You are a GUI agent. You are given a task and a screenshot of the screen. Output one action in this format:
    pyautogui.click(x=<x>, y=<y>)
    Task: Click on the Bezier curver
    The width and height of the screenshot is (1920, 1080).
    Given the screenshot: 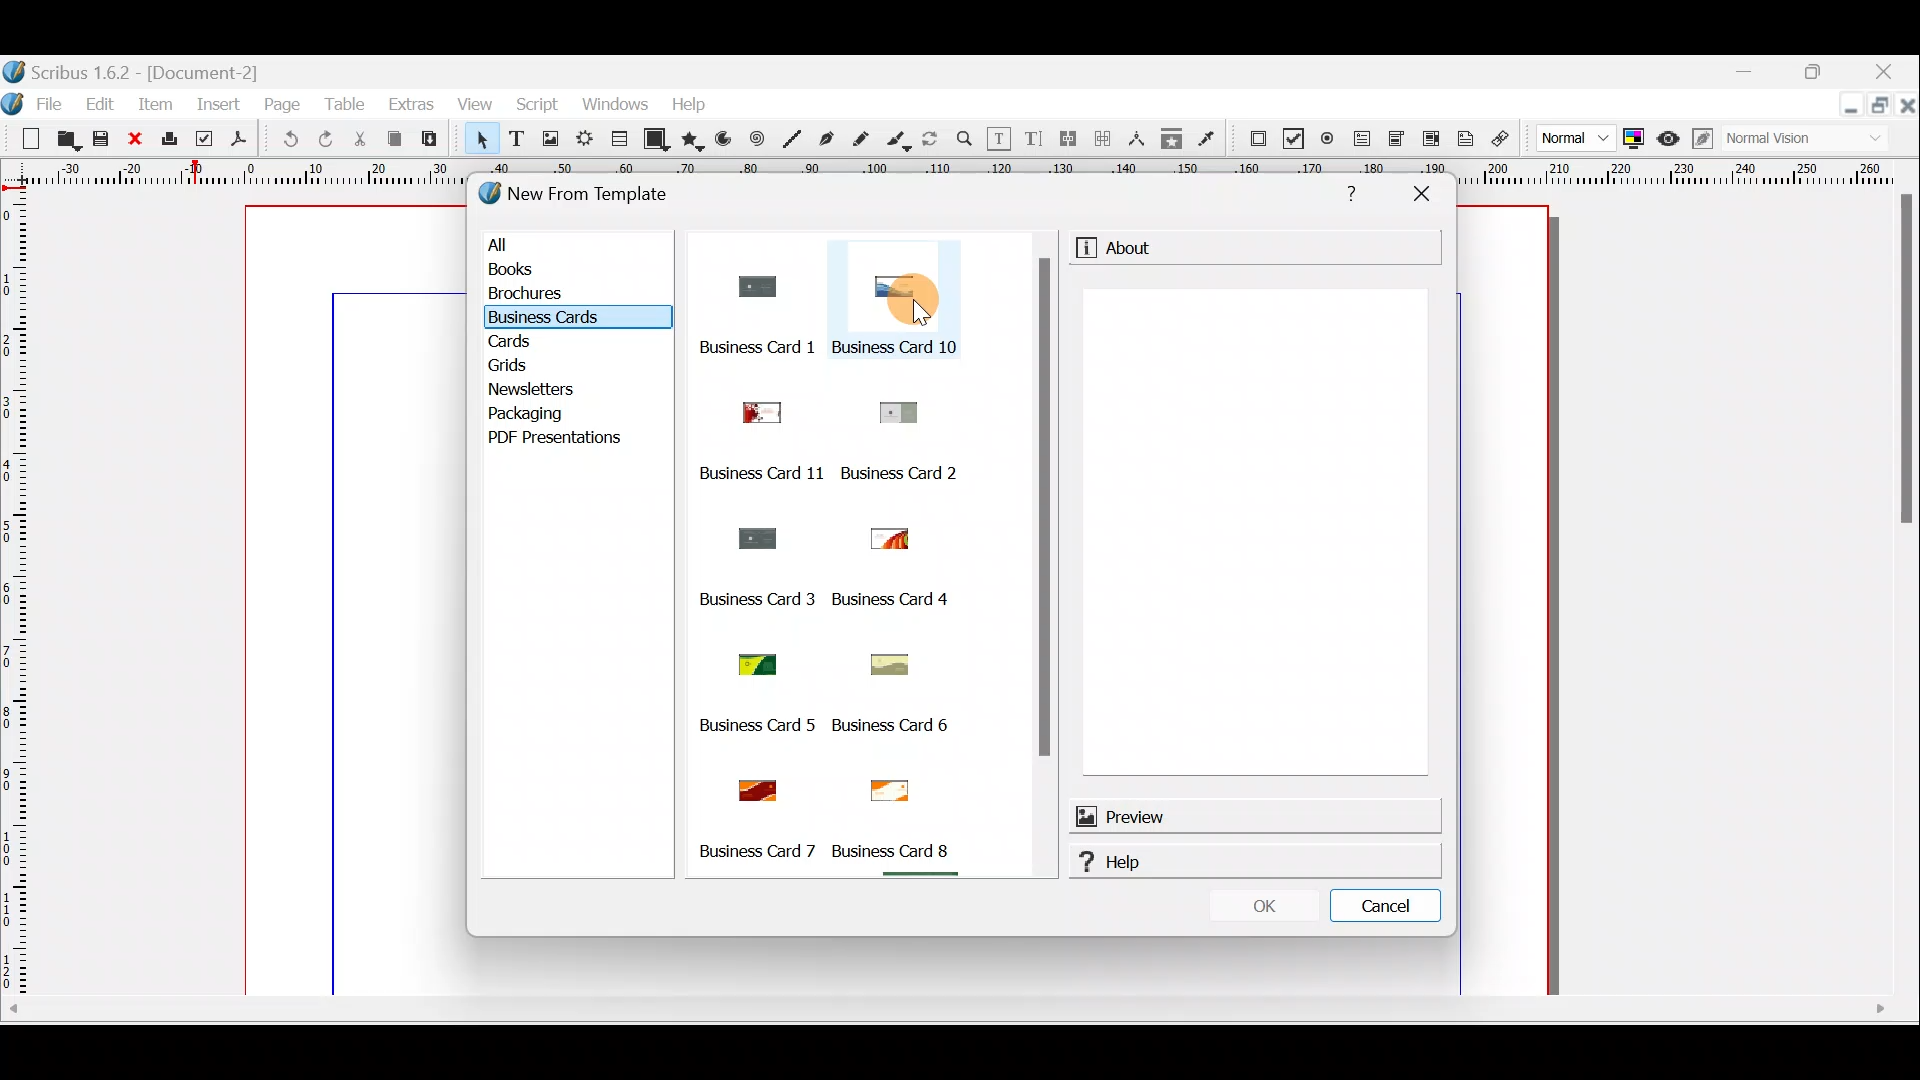 What is the action you would take?
    pyautogui.click(x=827, y=139)
    